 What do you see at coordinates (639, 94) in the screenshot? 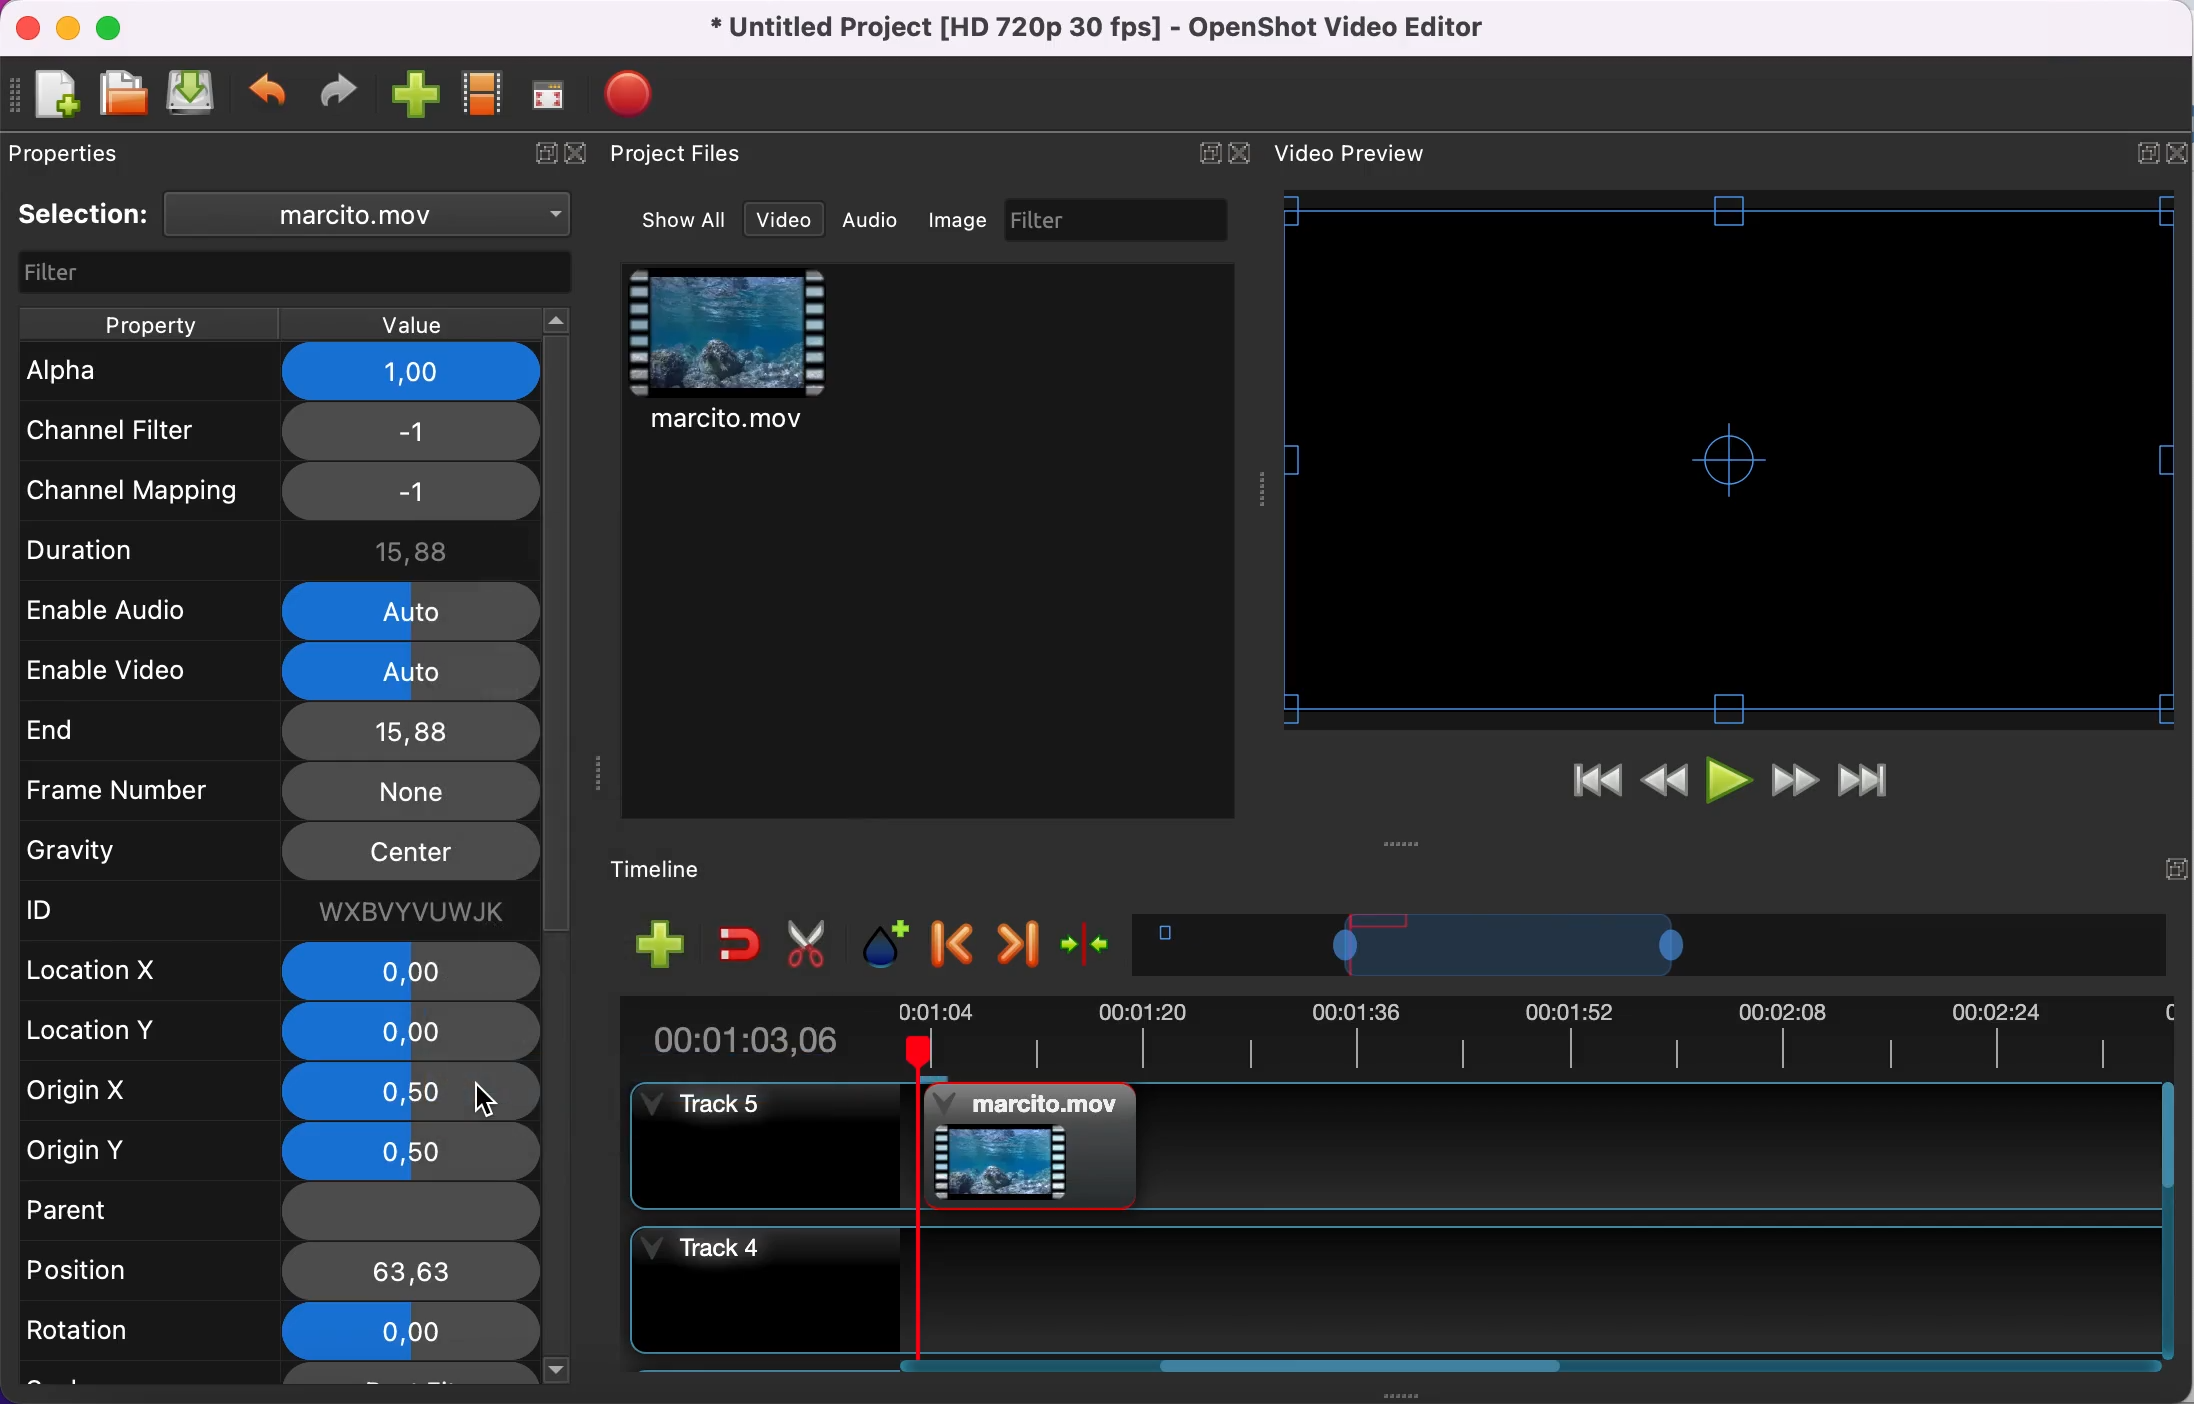
I see `export file` at bounding box center [639, 94].